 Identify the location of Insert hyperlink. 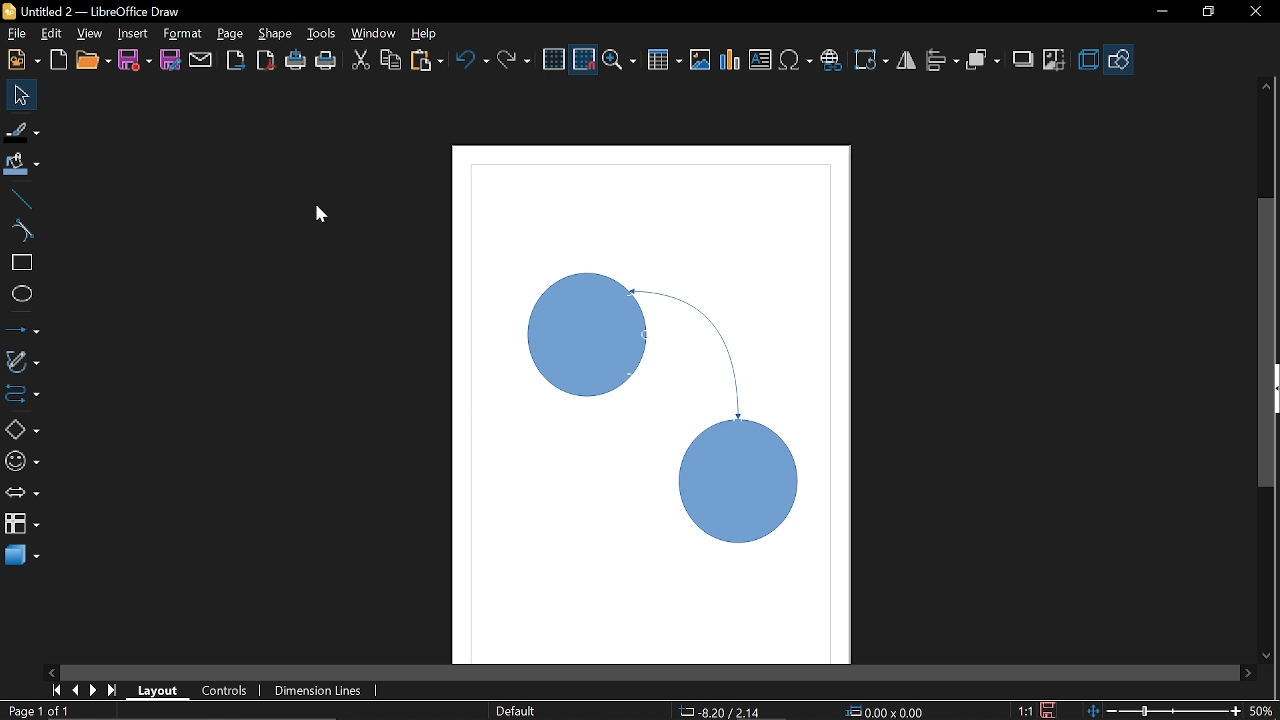
(833, 61).